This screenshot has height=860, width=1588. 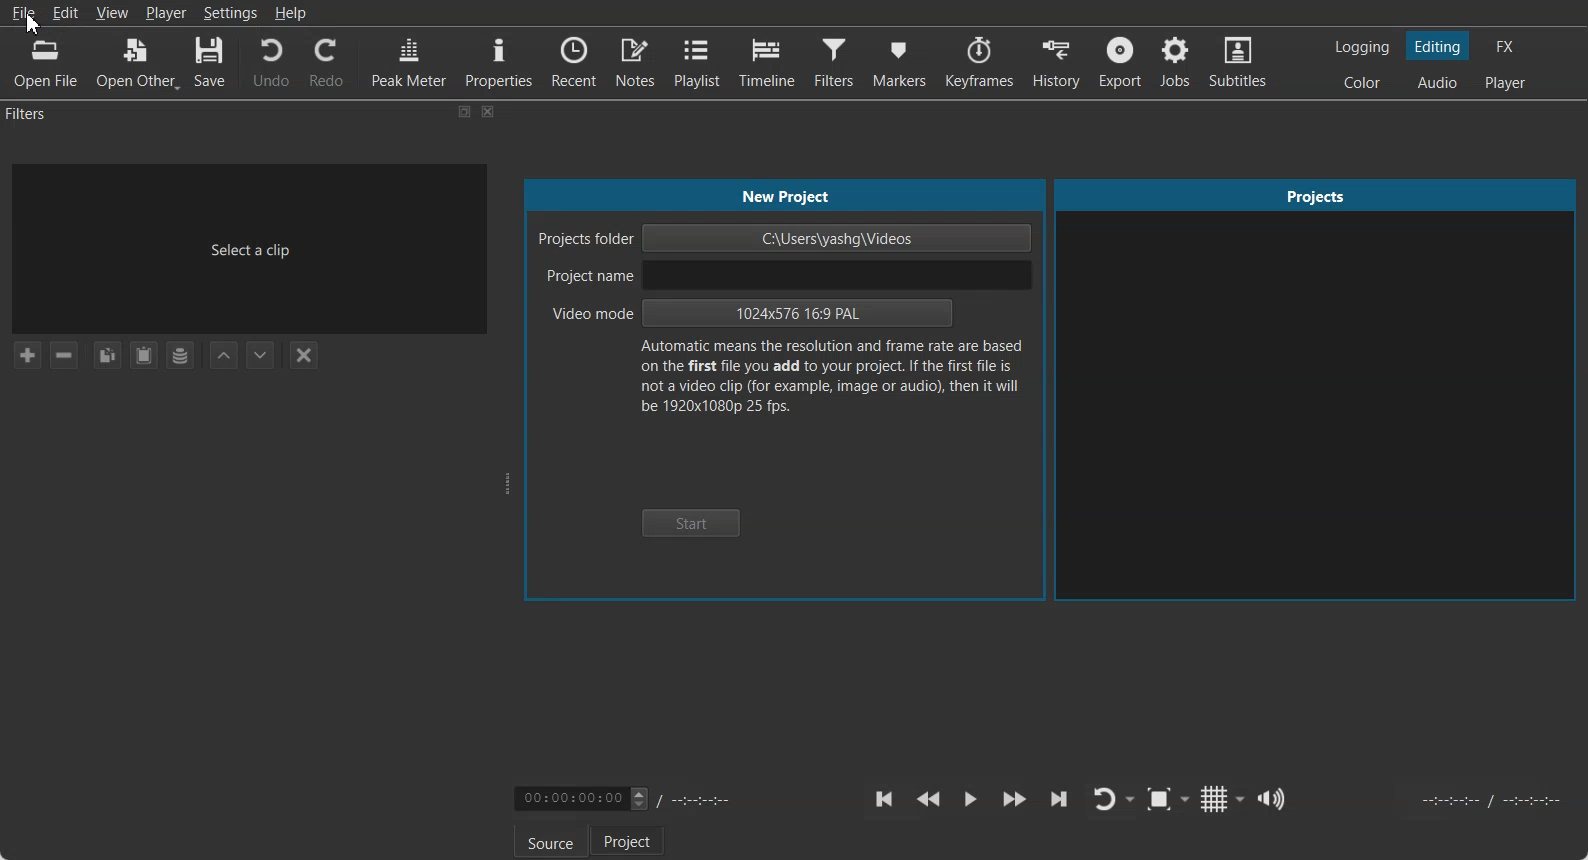 I want to click on Timeline, so click(x=767, y=62).